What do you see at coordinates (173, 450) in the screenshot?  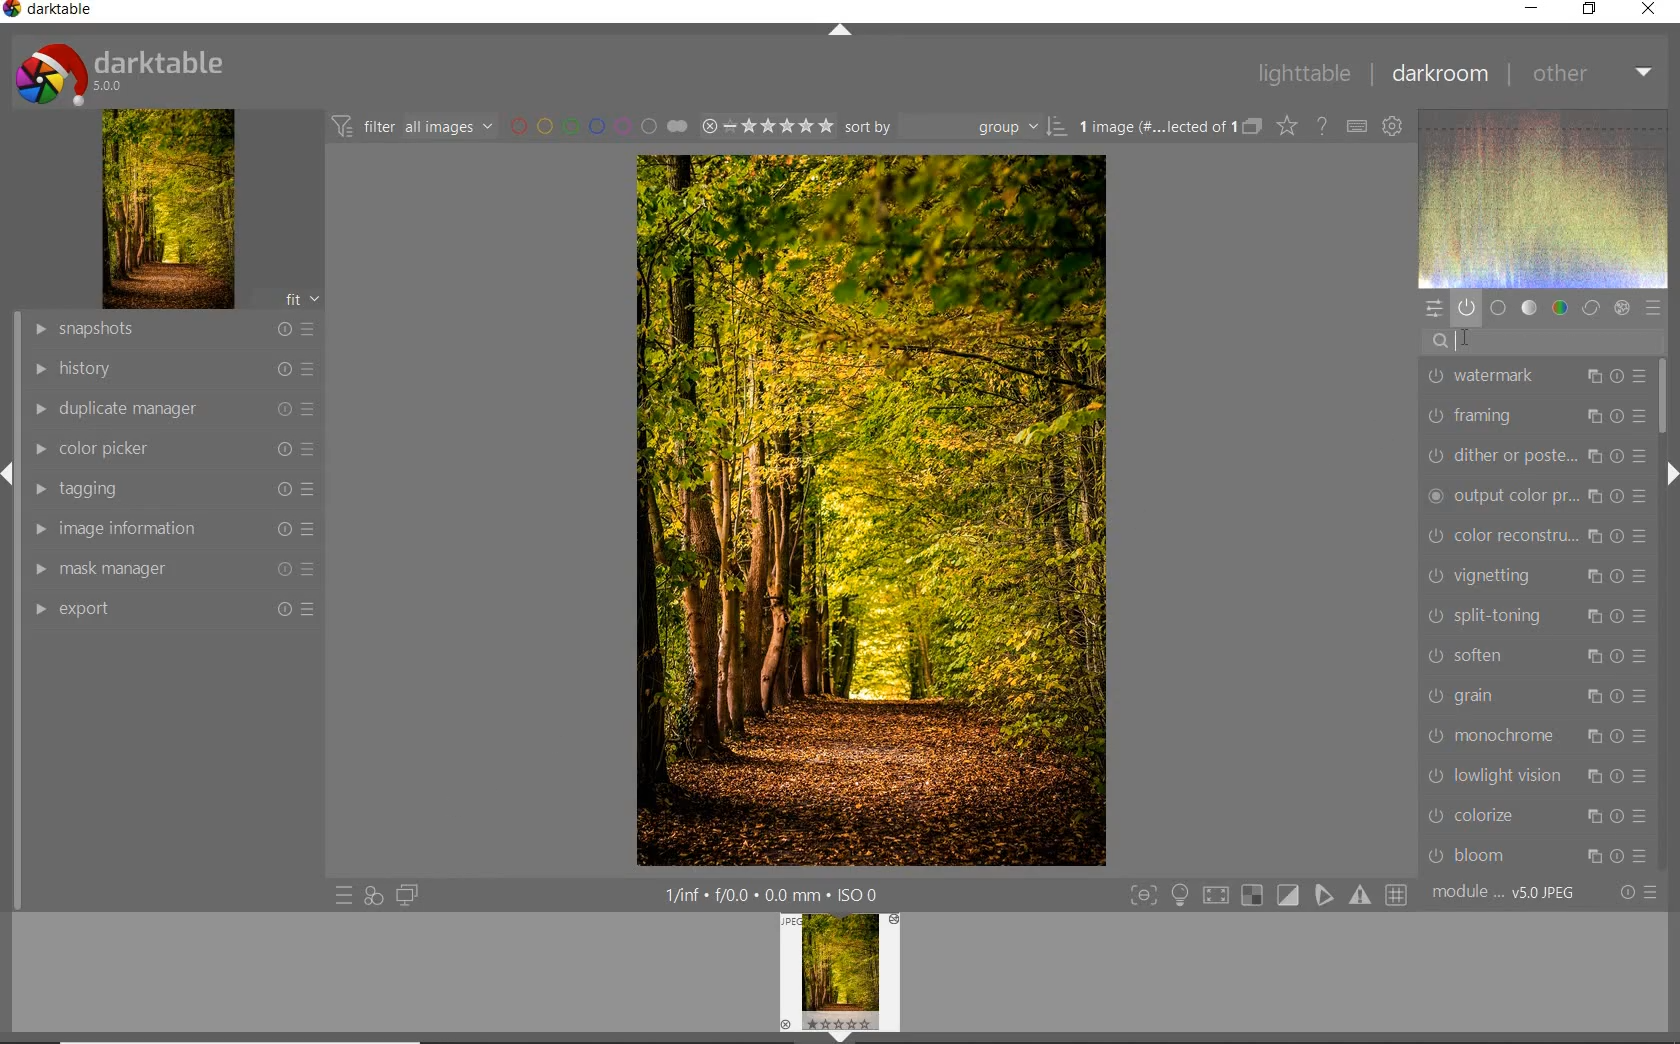 I see `color picker` at bounding box center [173, 450].